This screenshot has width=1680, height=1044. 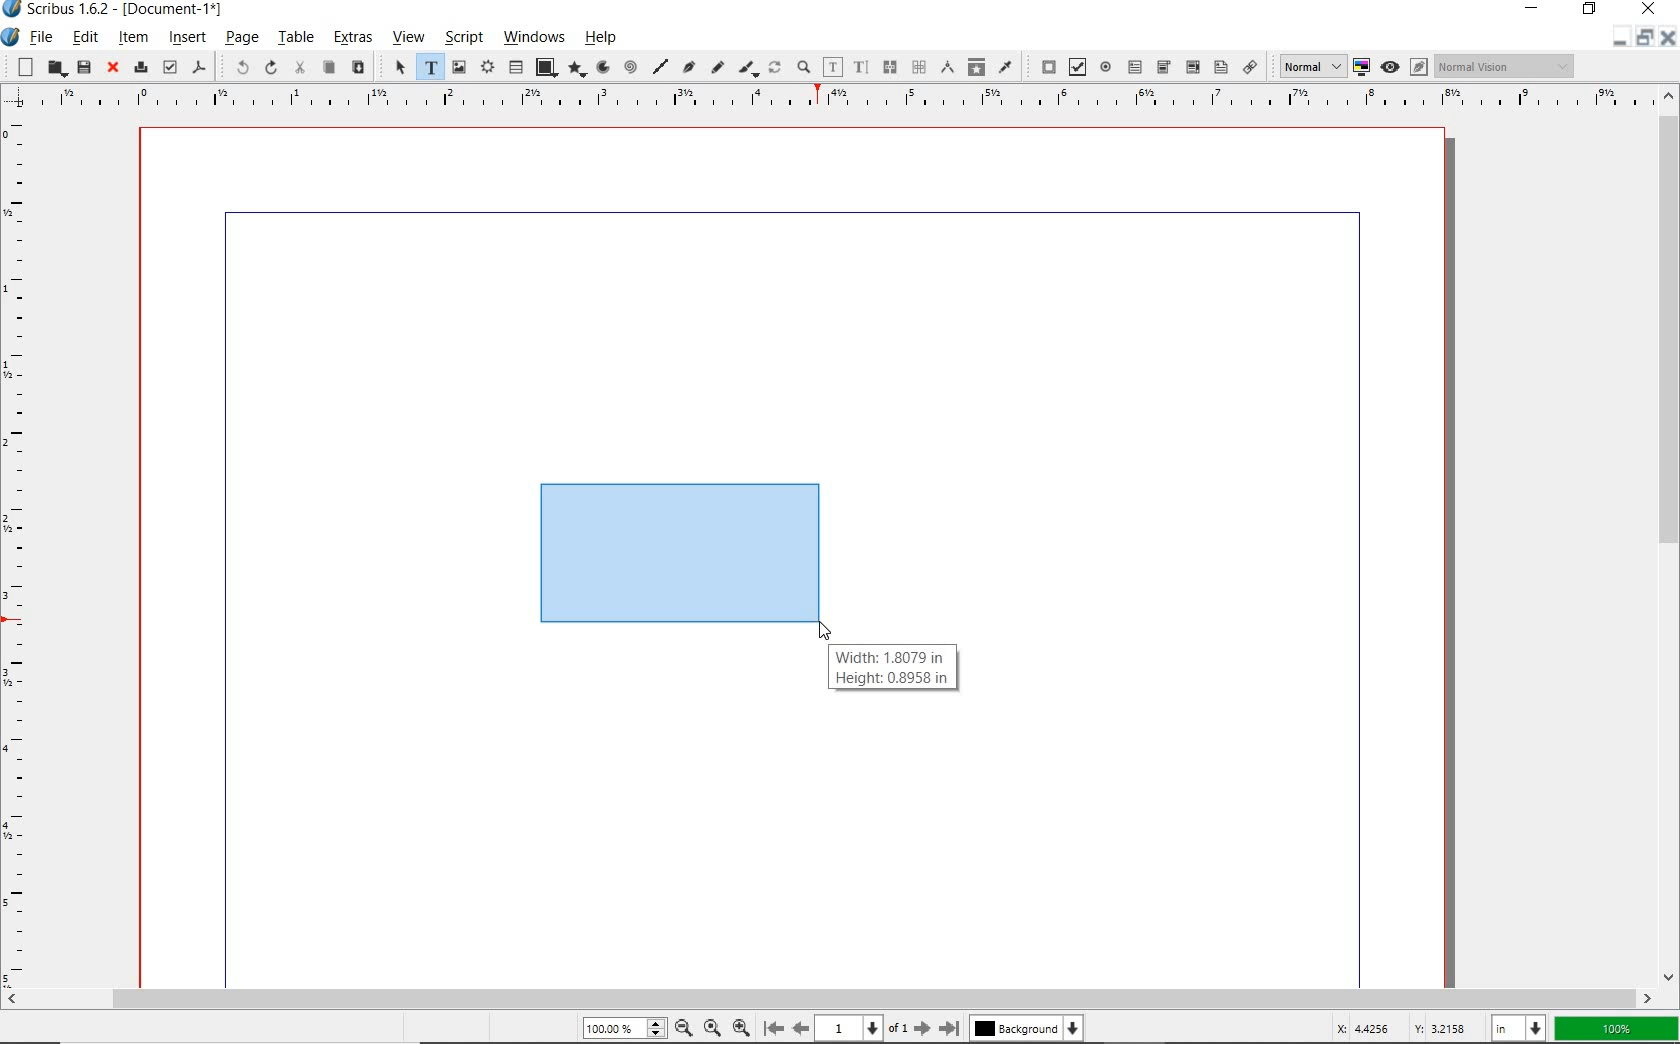 I want to click on redo, so click(x=271, y=67).